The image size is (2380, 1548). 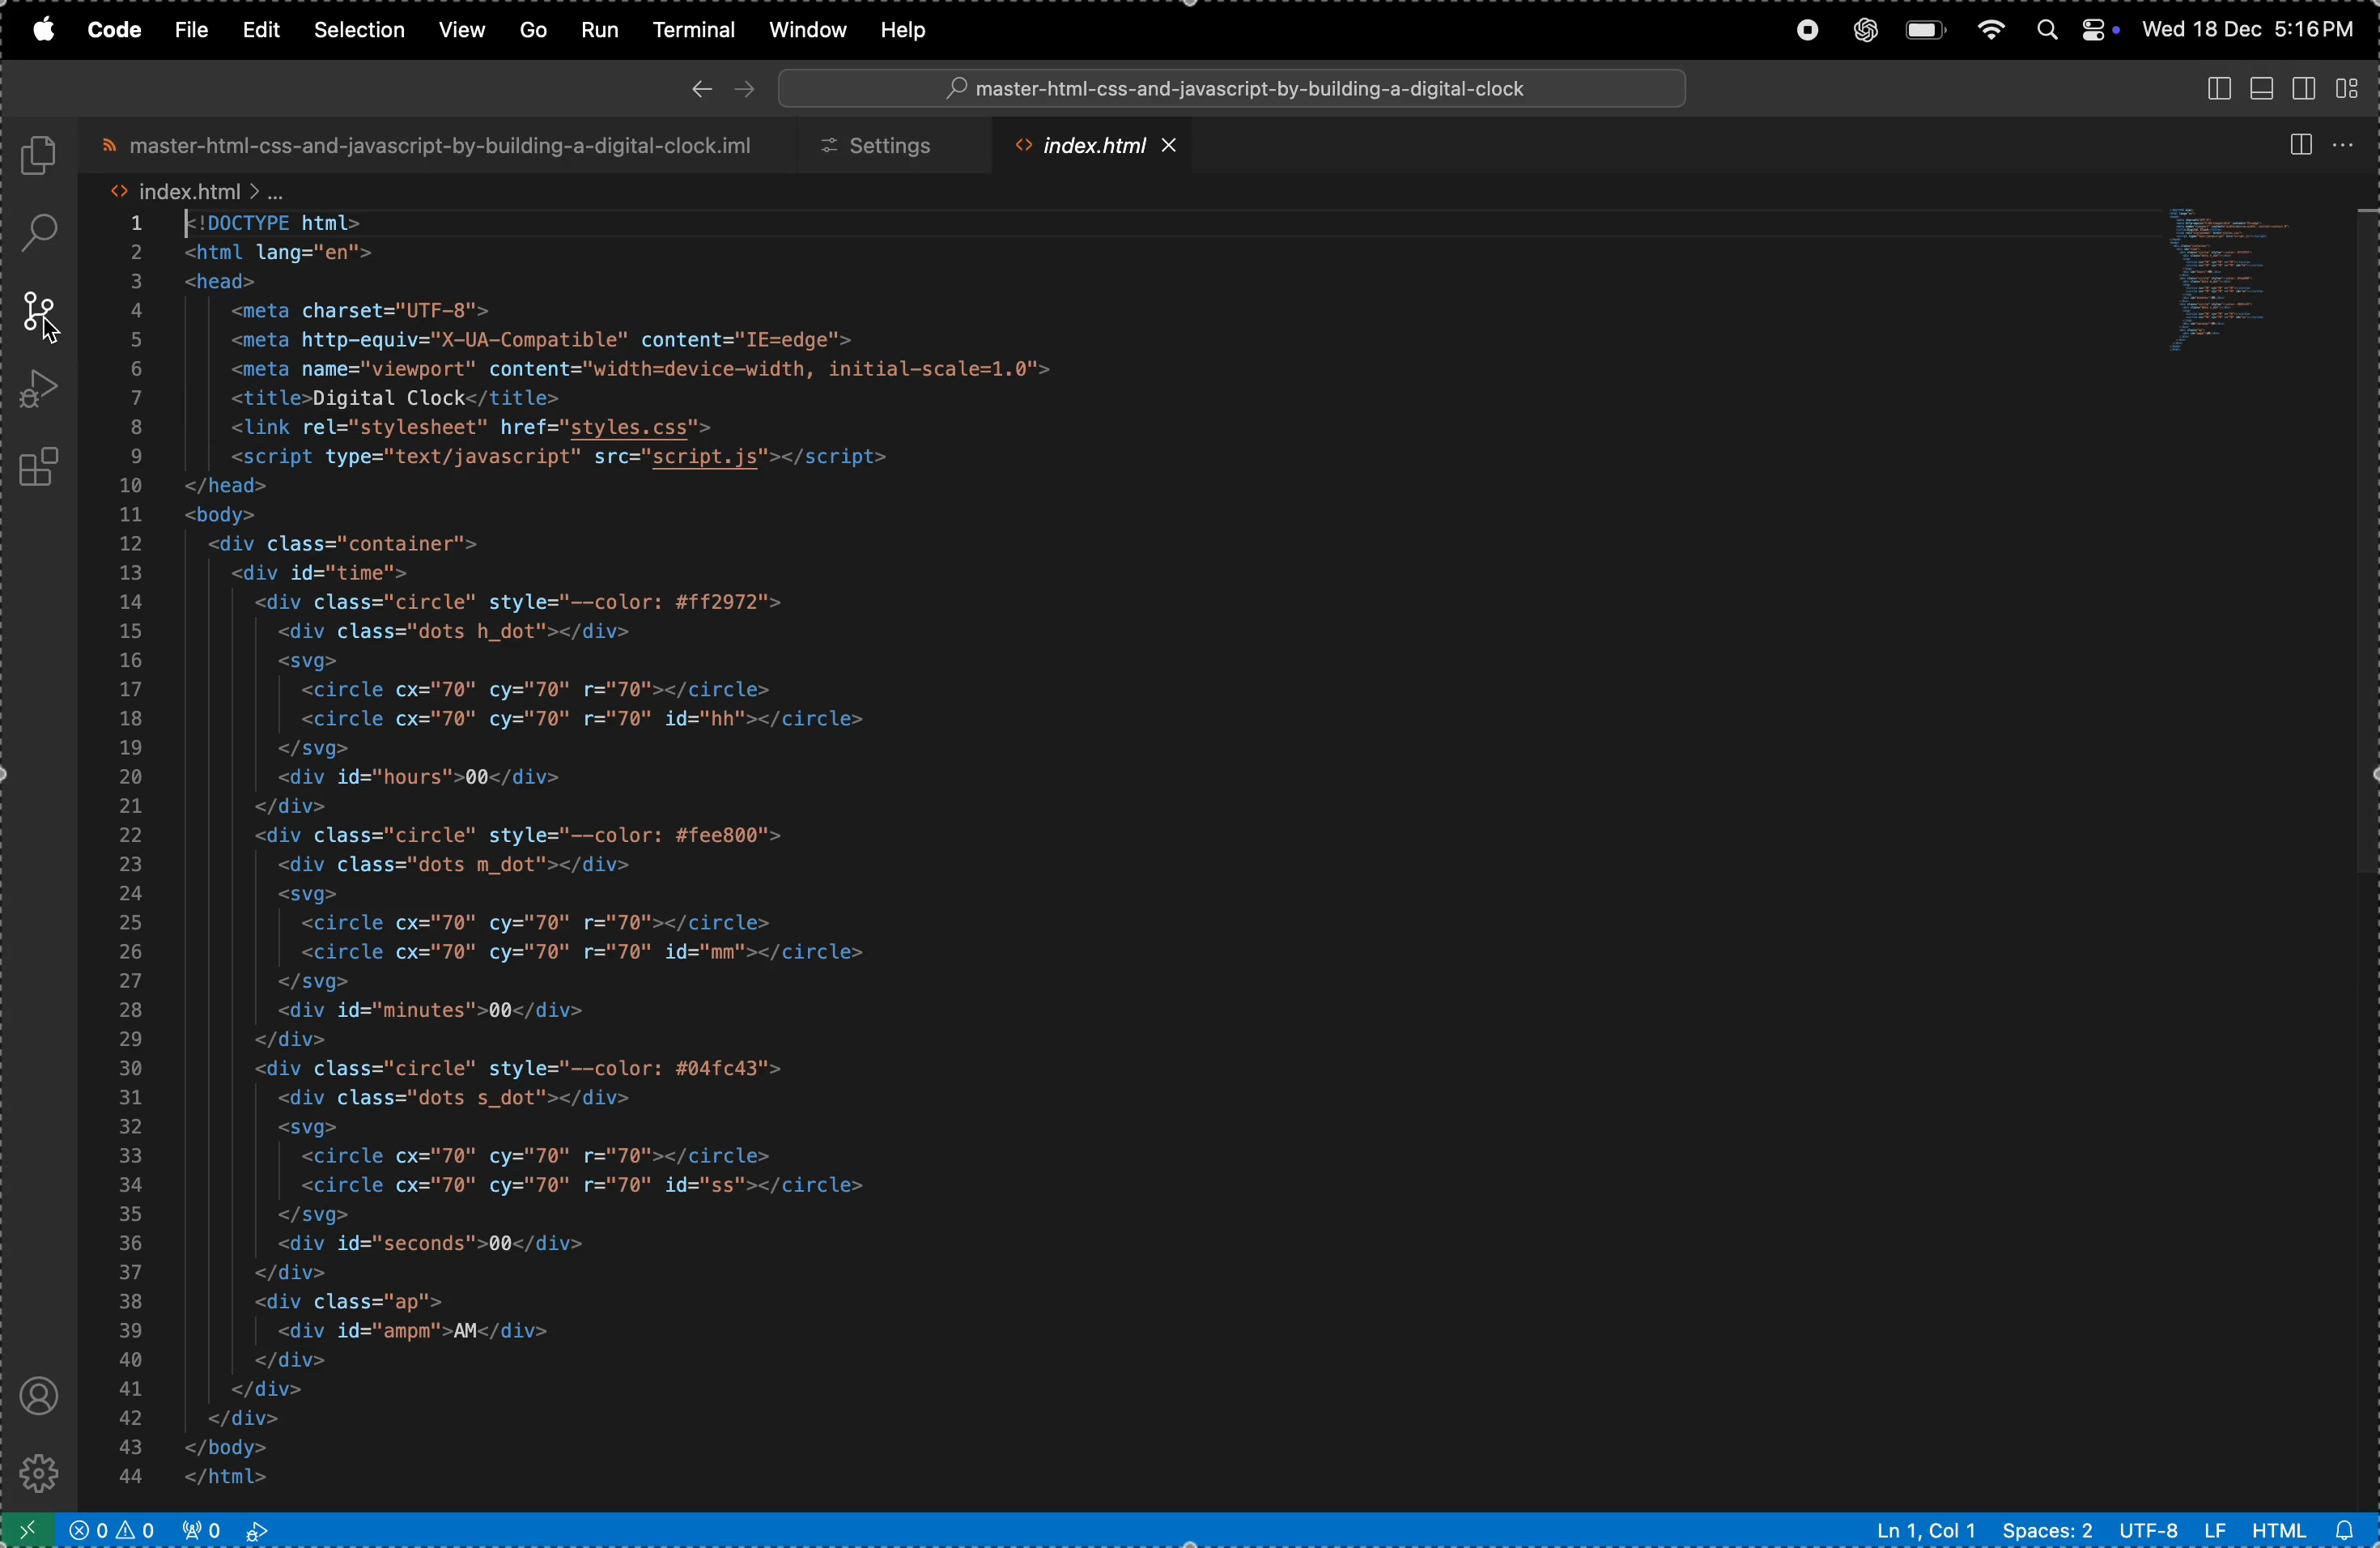 What do you see at coordinates (533, 922) in the screenshot?
I see `<circle cx="70" cy="70" r="70"></circle>` at bounding box center [533, 922].